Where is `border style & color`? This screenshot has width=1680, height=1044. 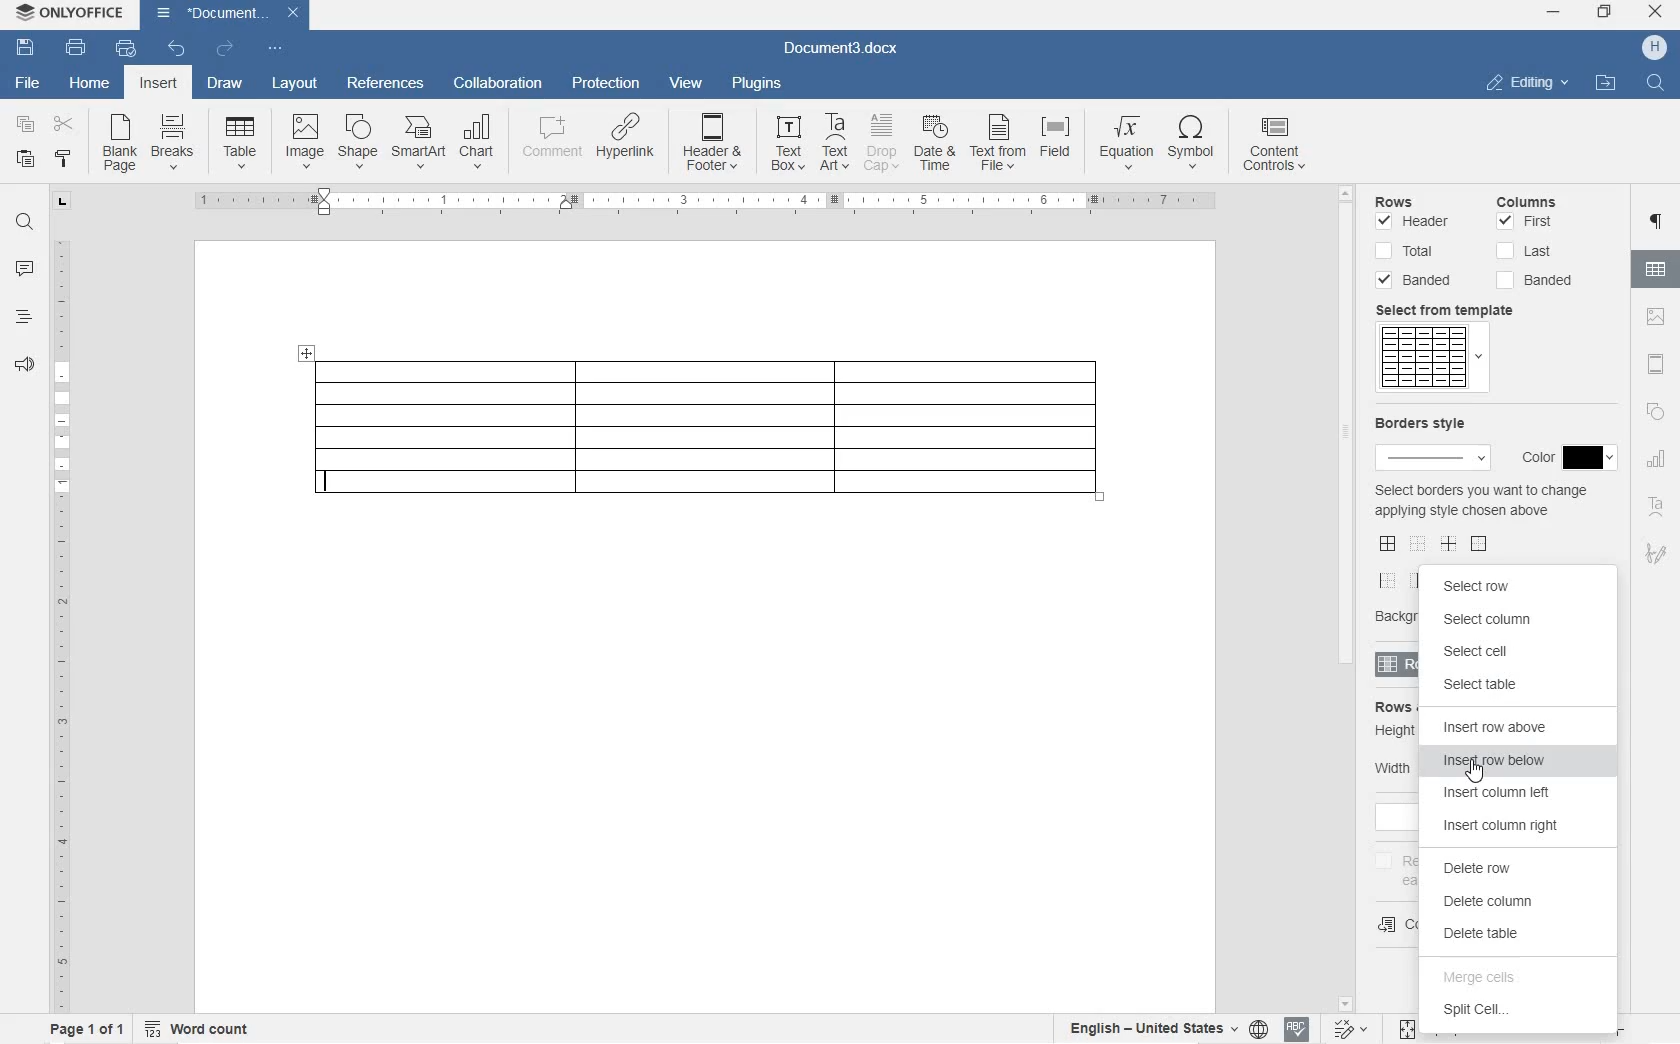 border style & color is located at coordinates (1429, 444).